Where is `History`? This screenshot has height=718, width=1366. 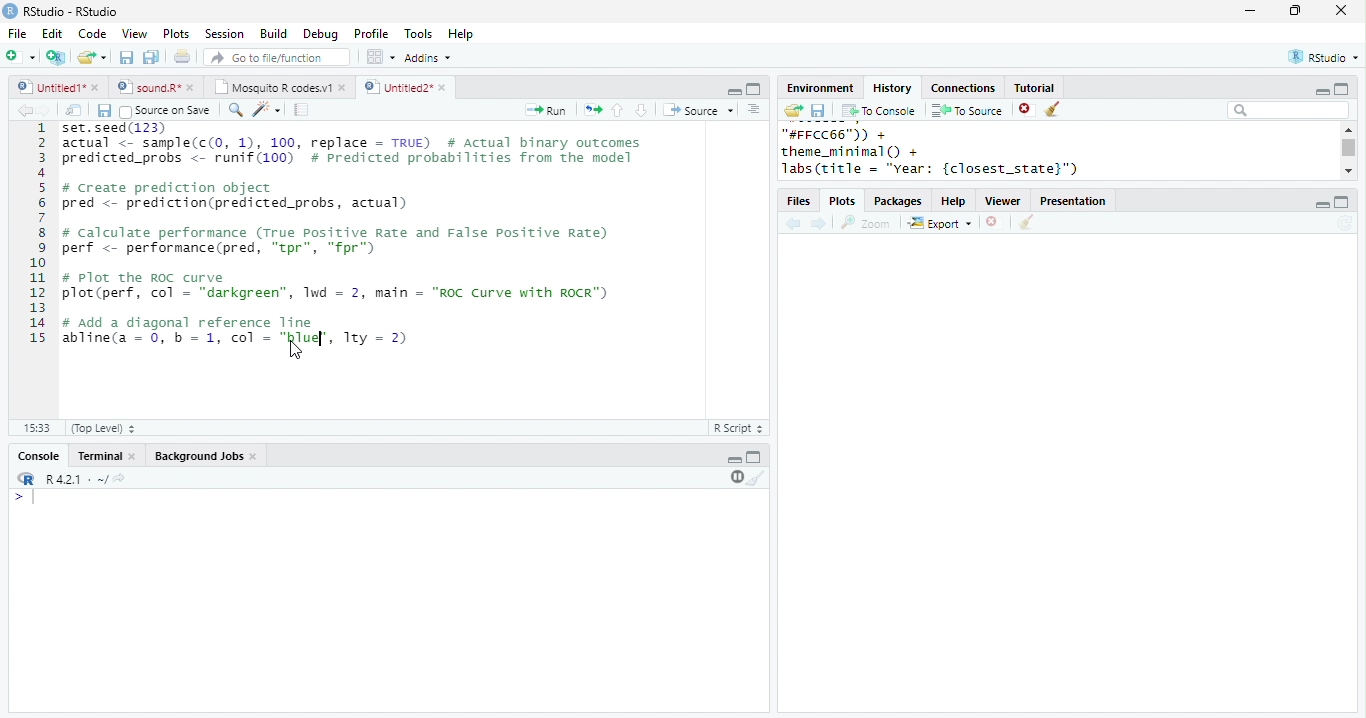 History is located at coordinates (892, 88).